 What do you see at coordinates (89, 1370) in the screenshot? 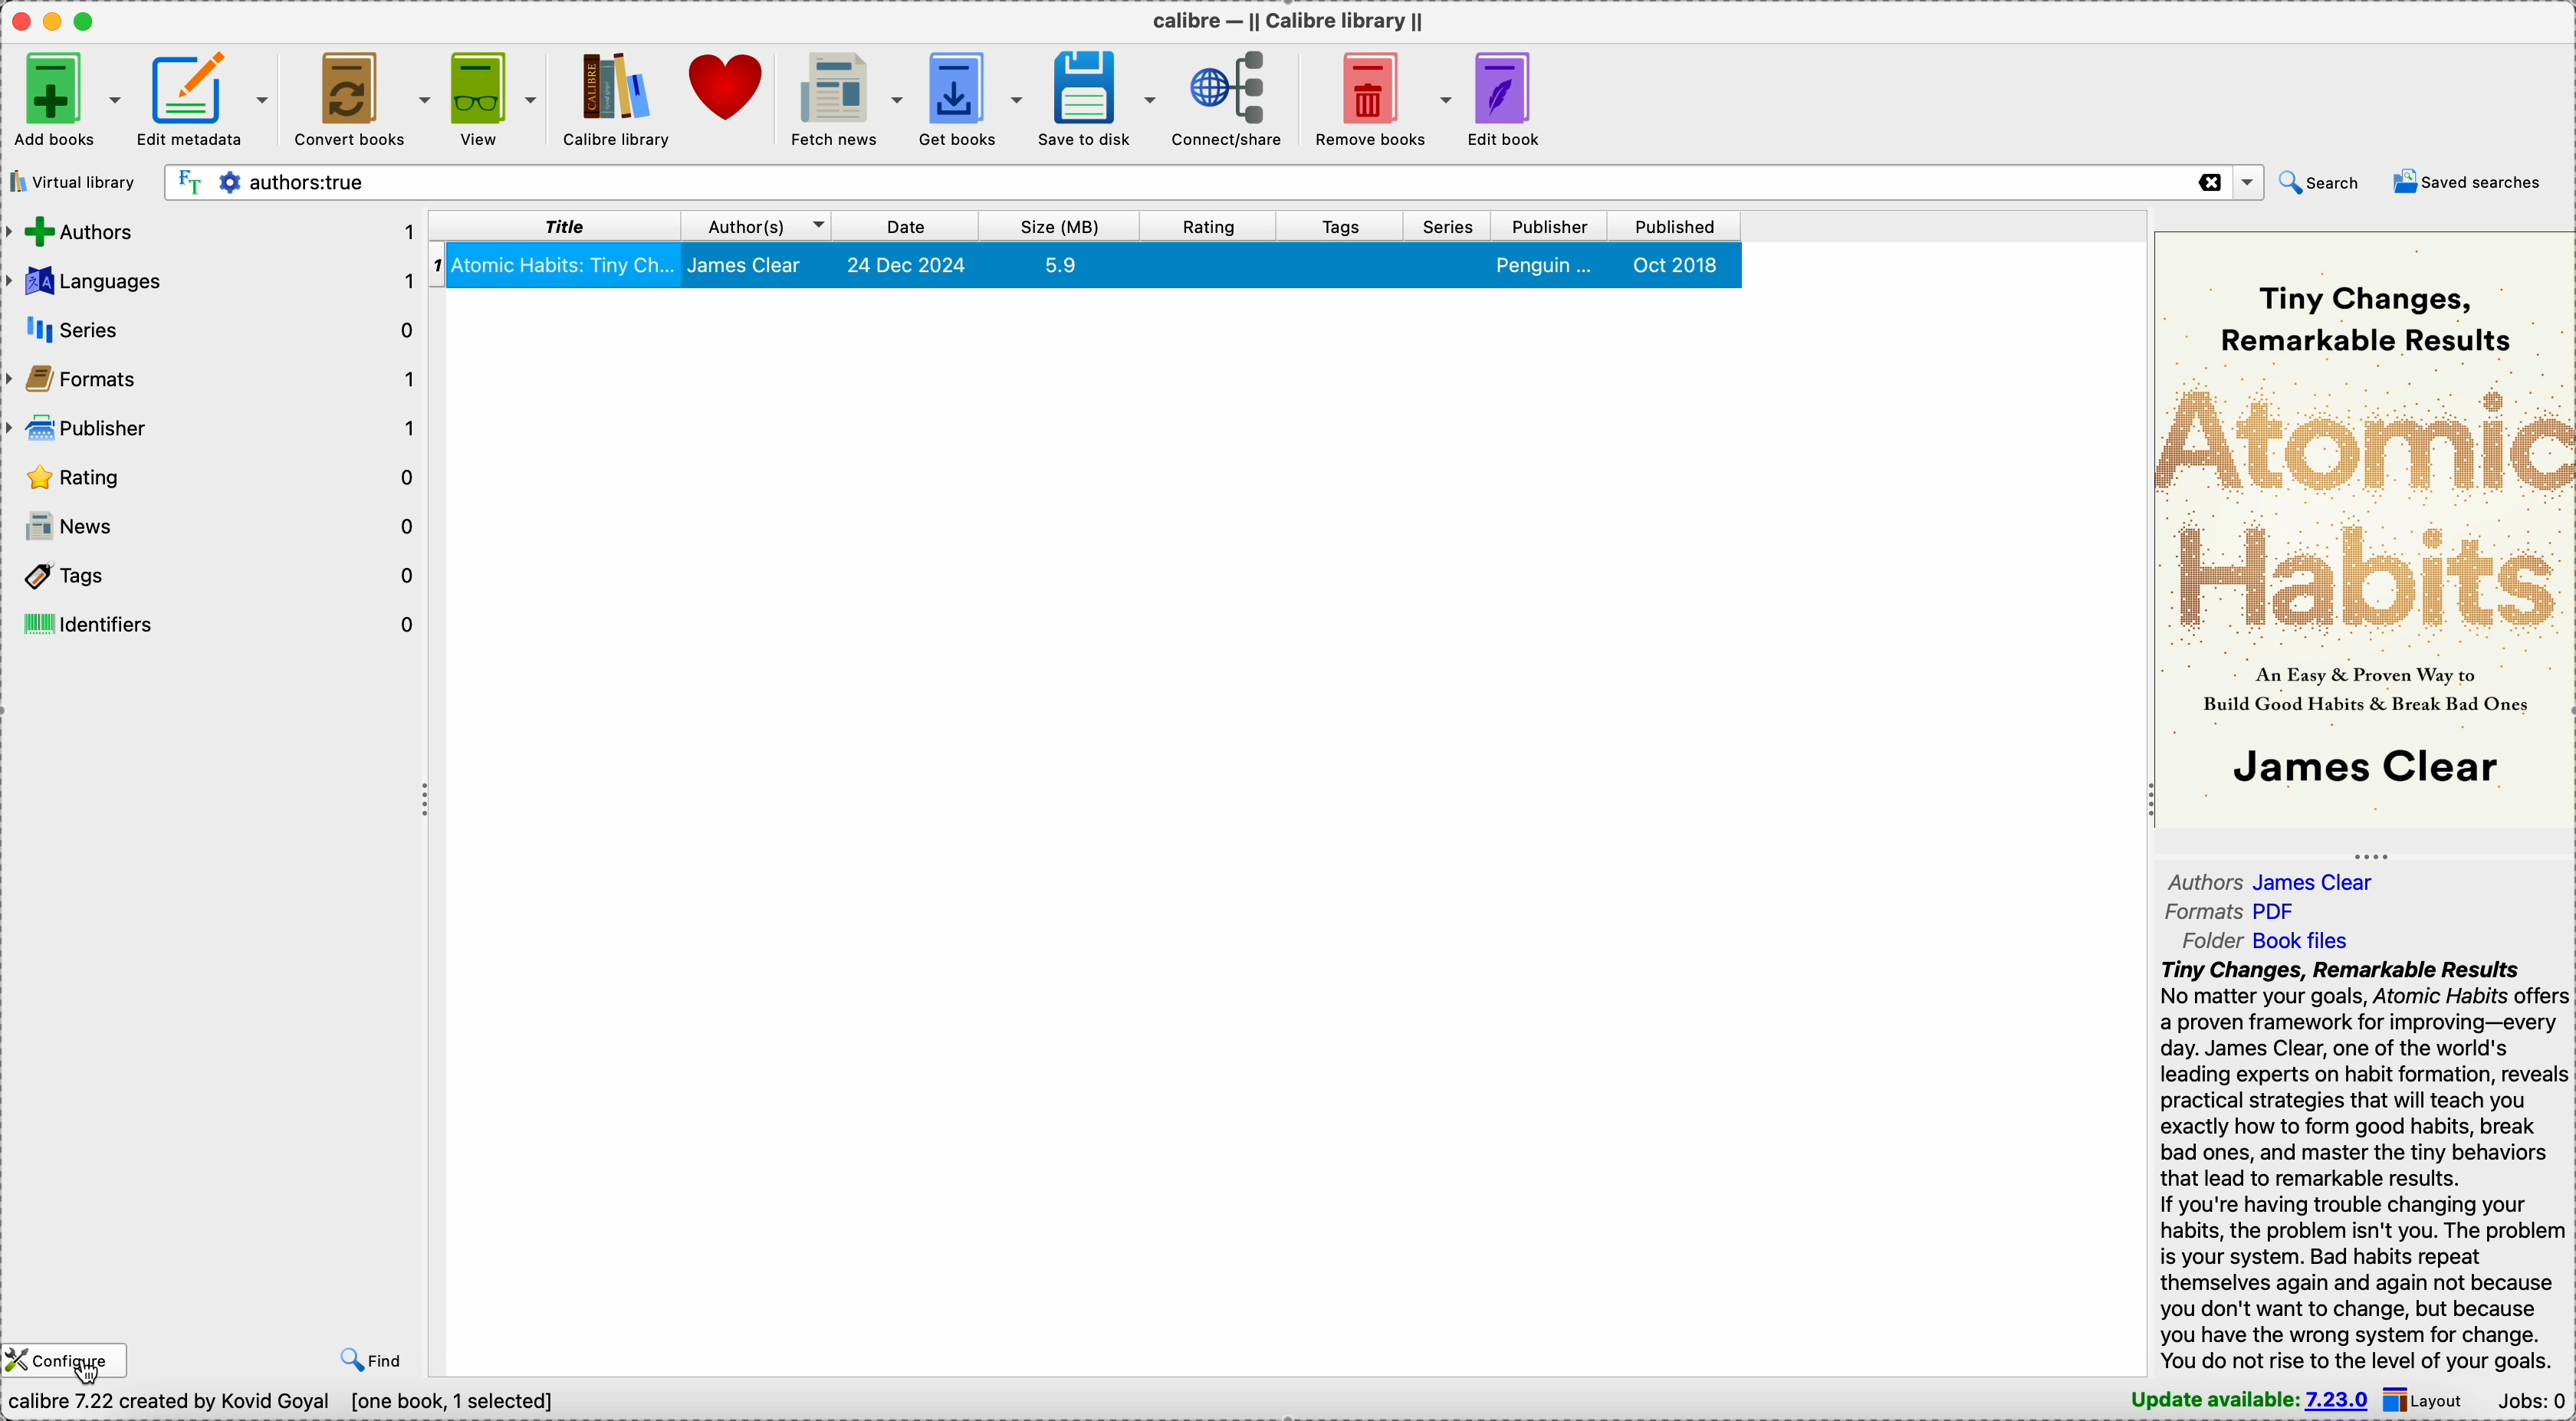
I see `cursor` at bounding box center [89, 1370].